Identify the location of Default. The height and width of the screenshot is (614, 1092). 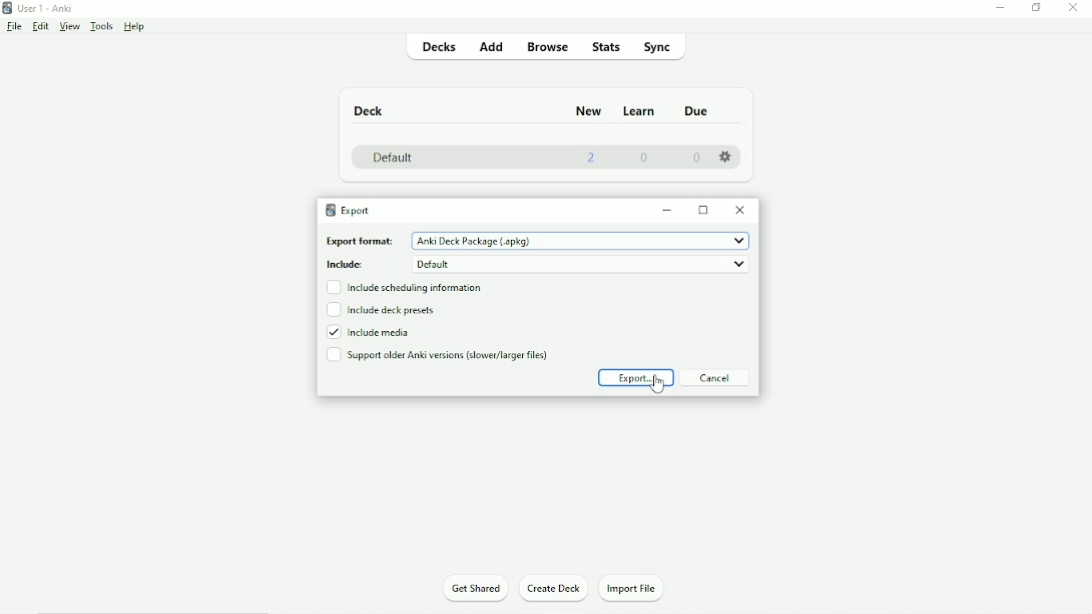
(393, 159).